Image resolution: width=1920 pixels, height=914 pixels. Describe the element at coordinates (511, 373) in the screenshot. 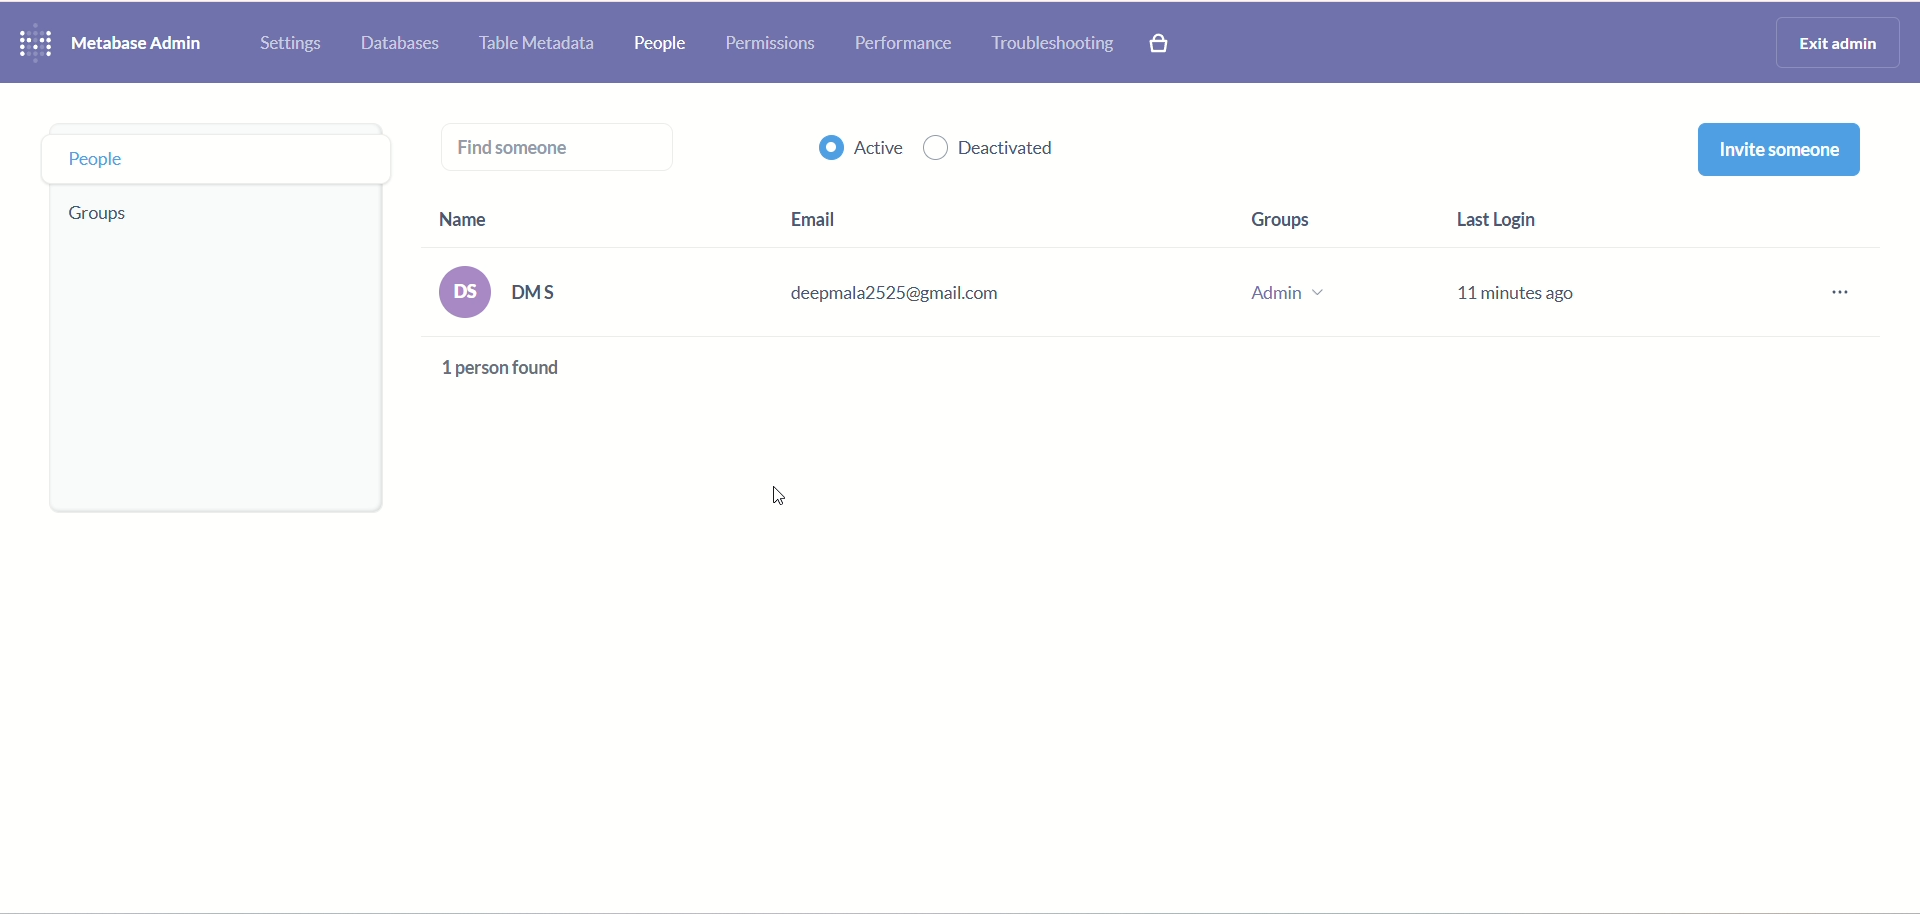

I see `text` at that location.